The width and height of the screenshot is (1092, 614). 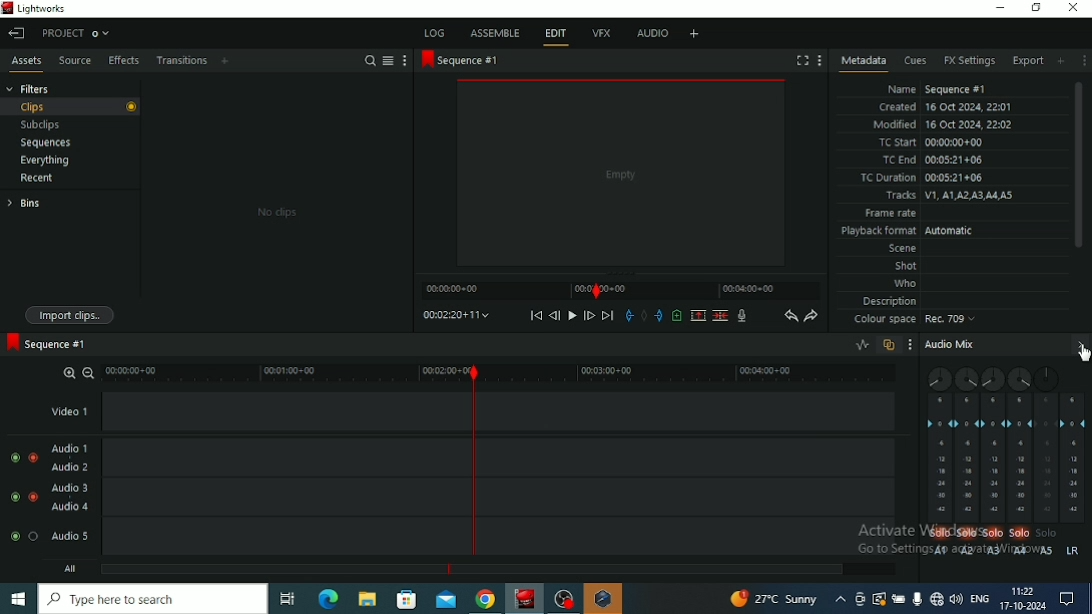 What do you see at coordinates (276, 204) in the screenshot?
I see `Clip thumbnail` at bounding box center [276, 204].